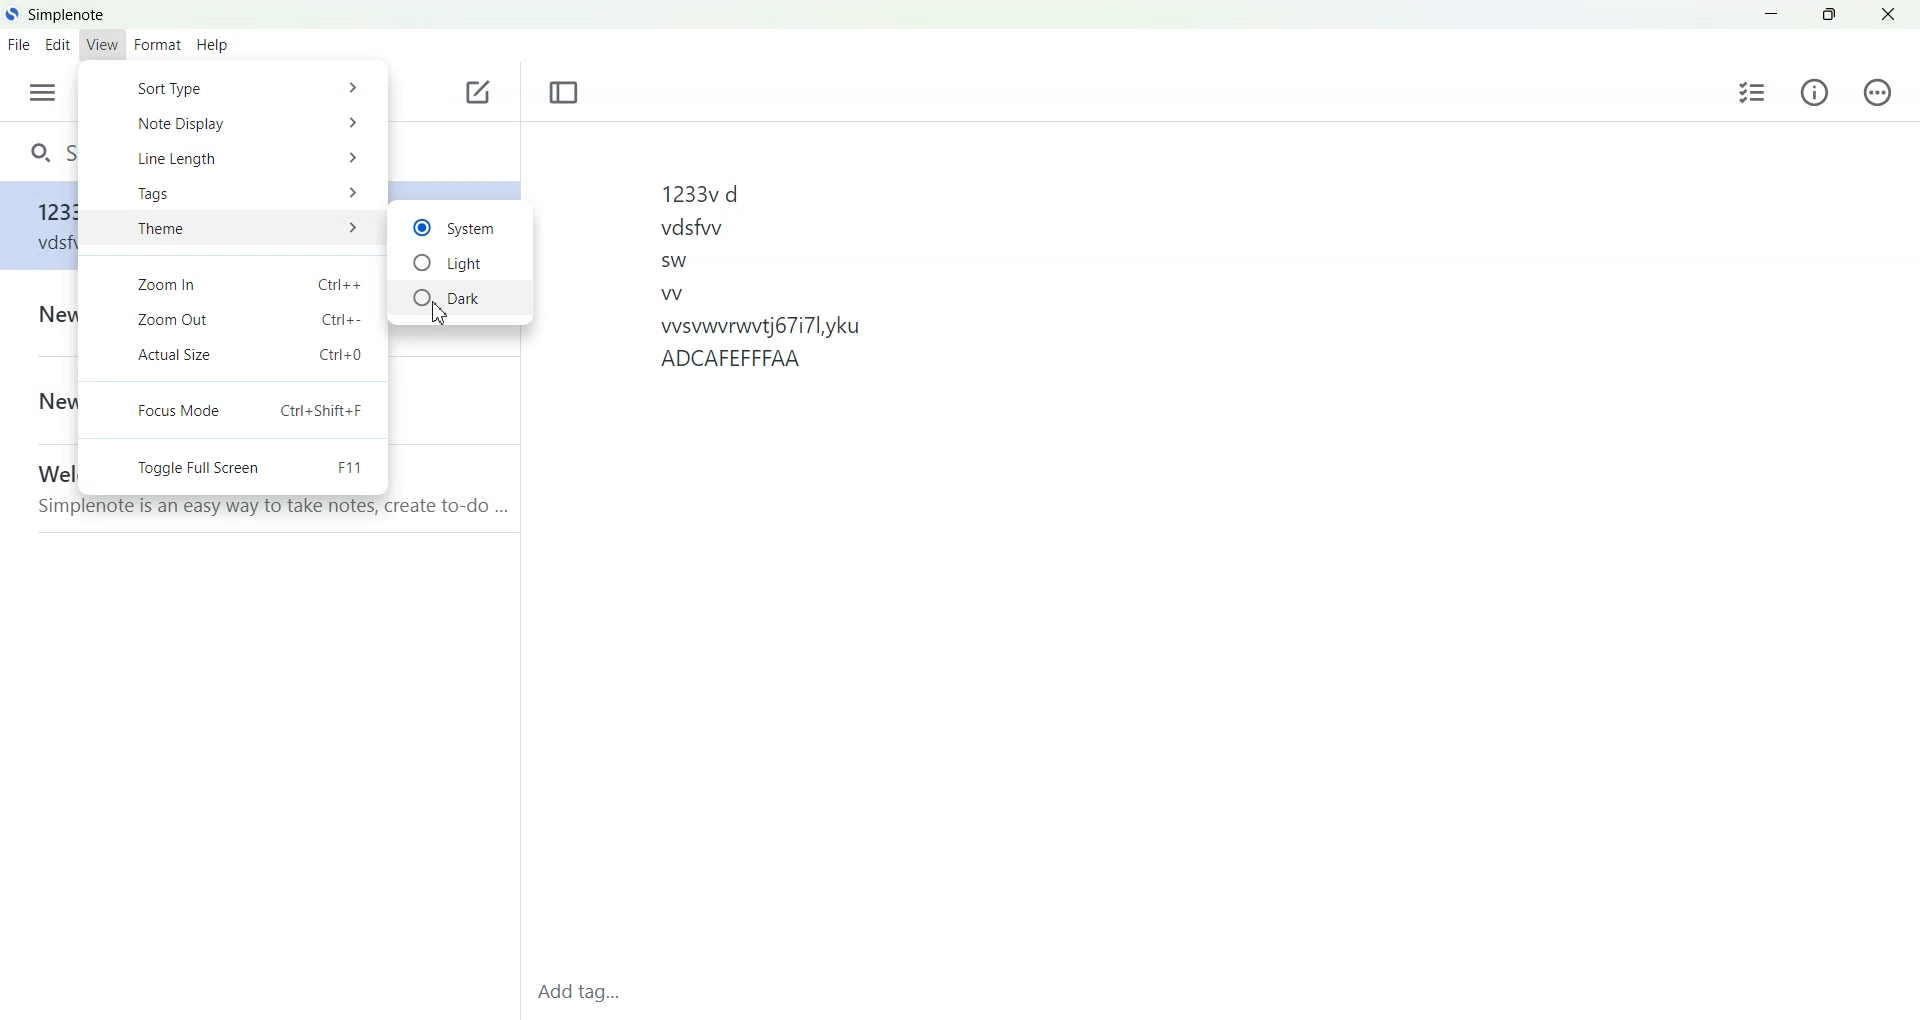  Describe the element at coordinates (18, 45) in the screenshot. I see `File` at that location.